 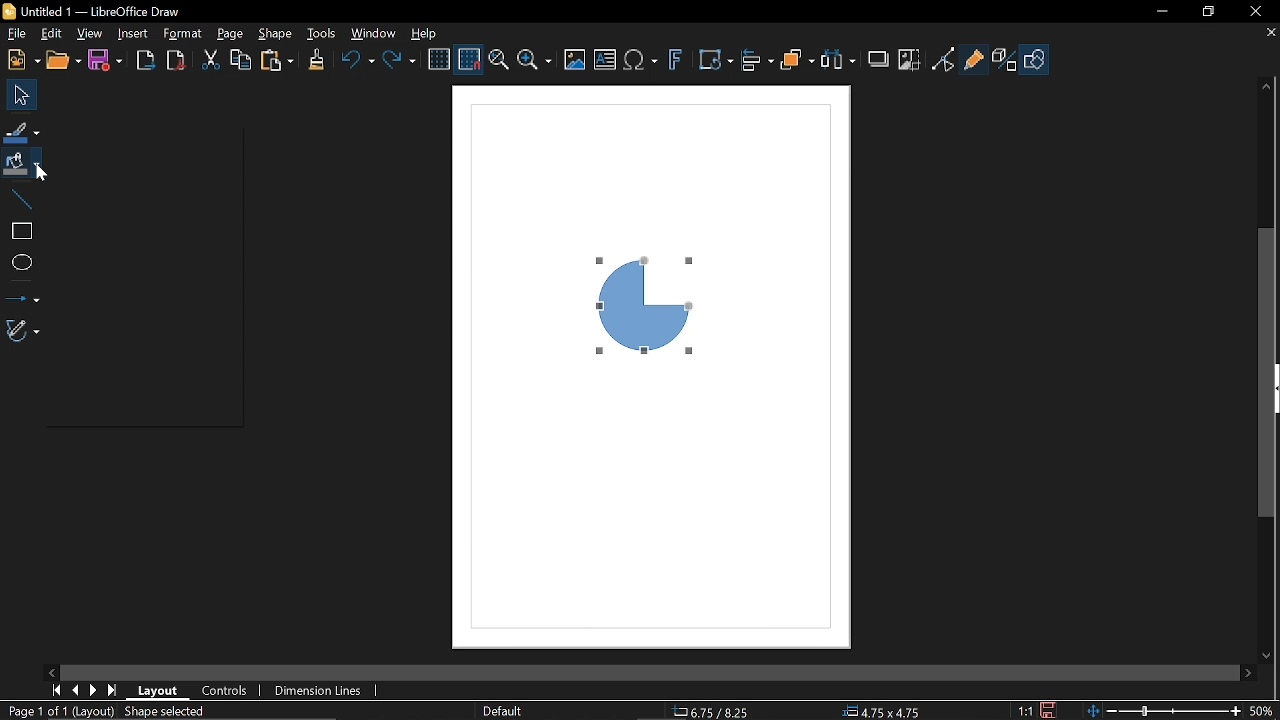 I want to click on Select at least three objects to distribute, so click(x=840, y=61).